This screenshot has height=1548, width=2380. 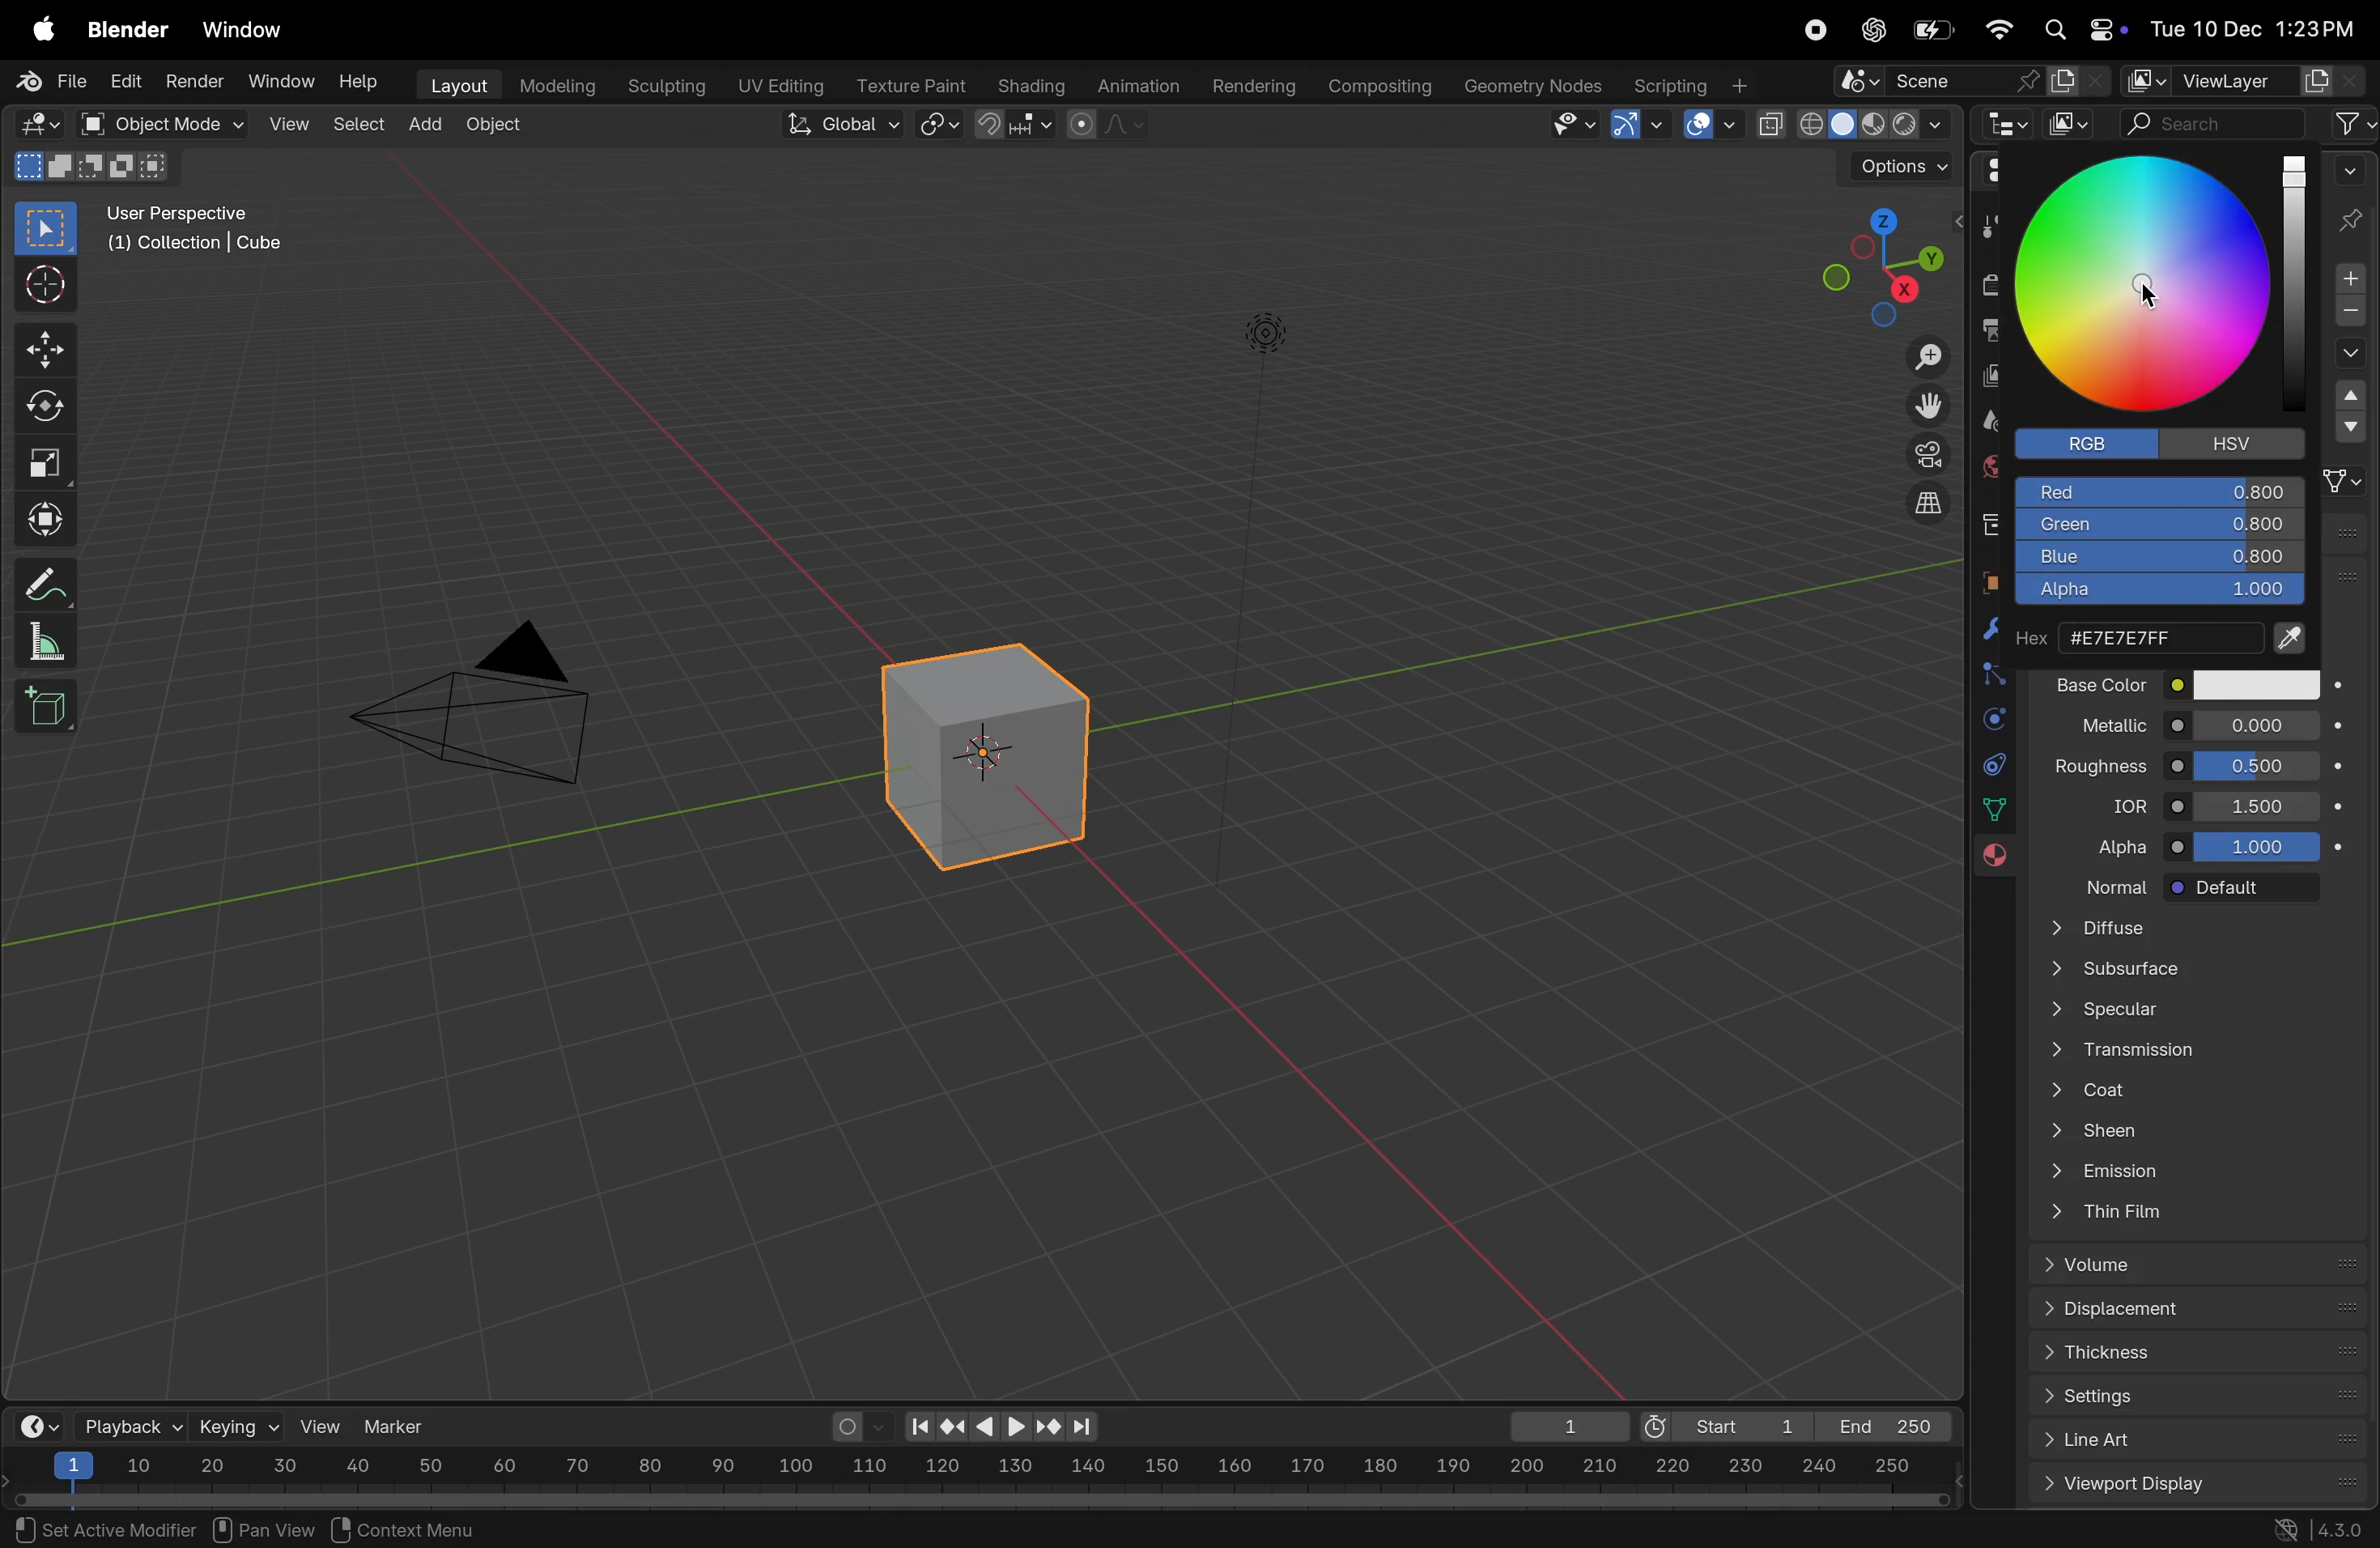 I want to click on chatgpt, so click(x=1870, y=30).